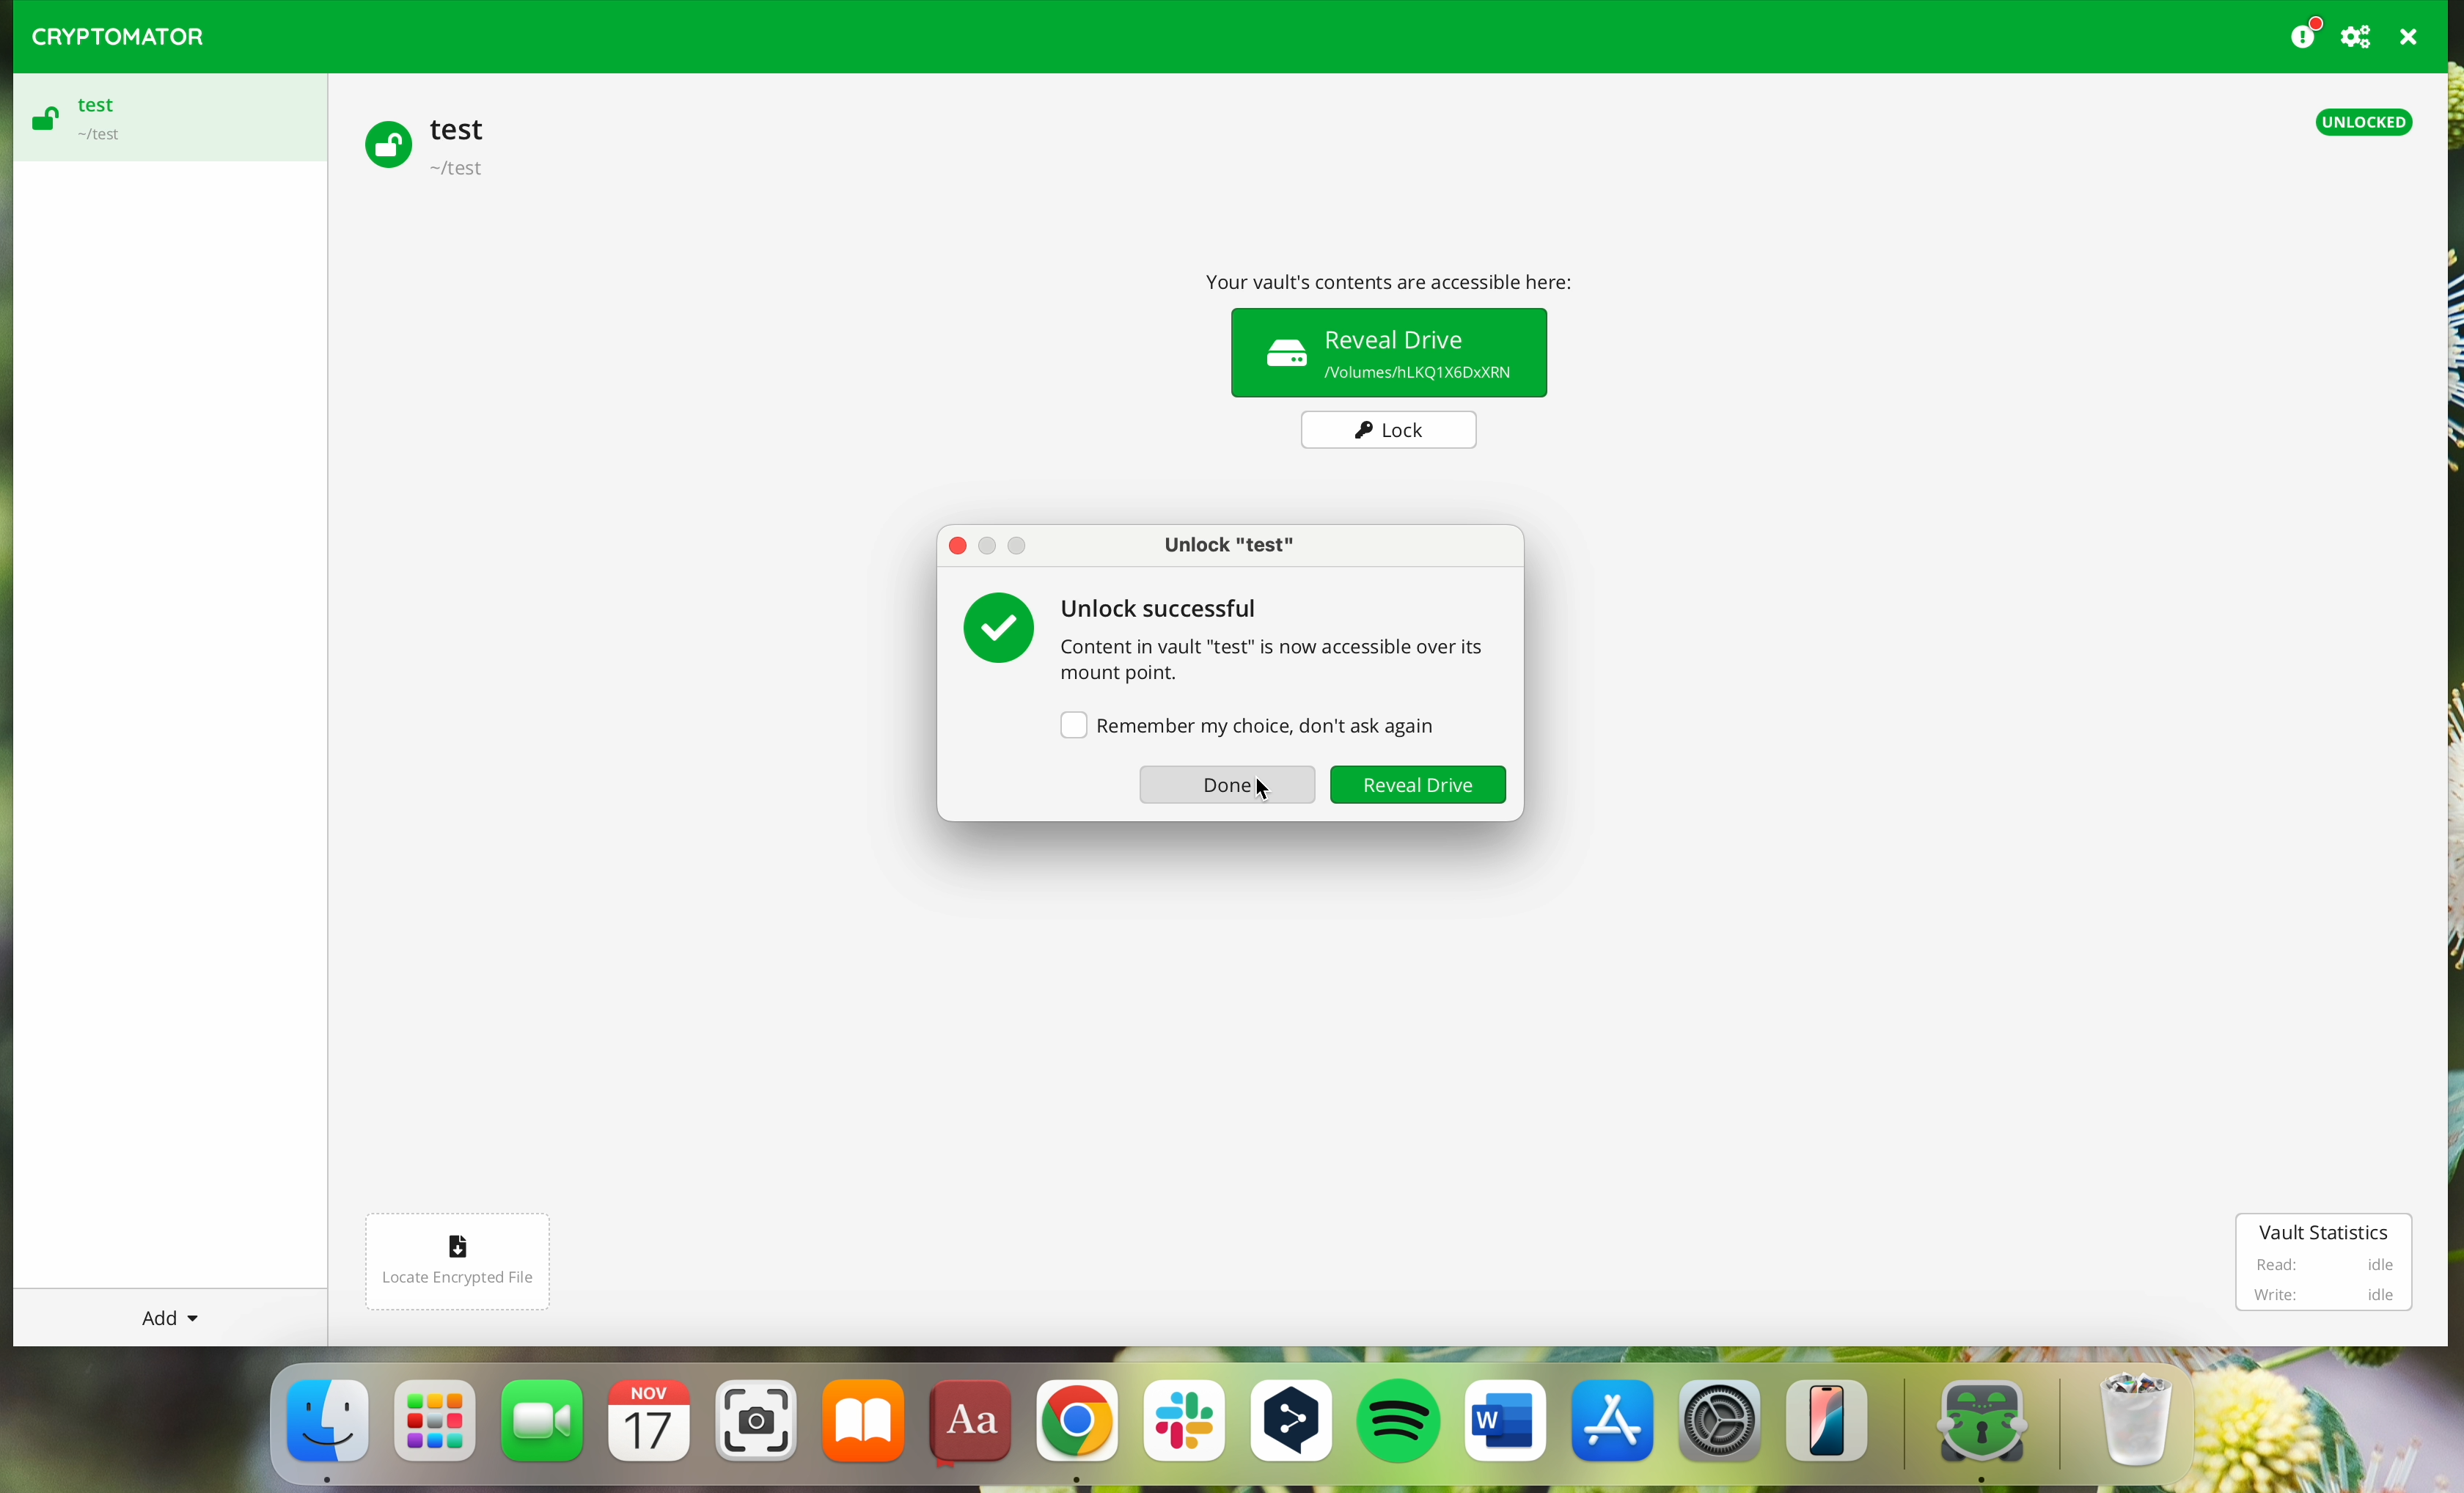  Describe the element at coordinates (756, 1429) in the screenshot. I see `screenshot` at that location.